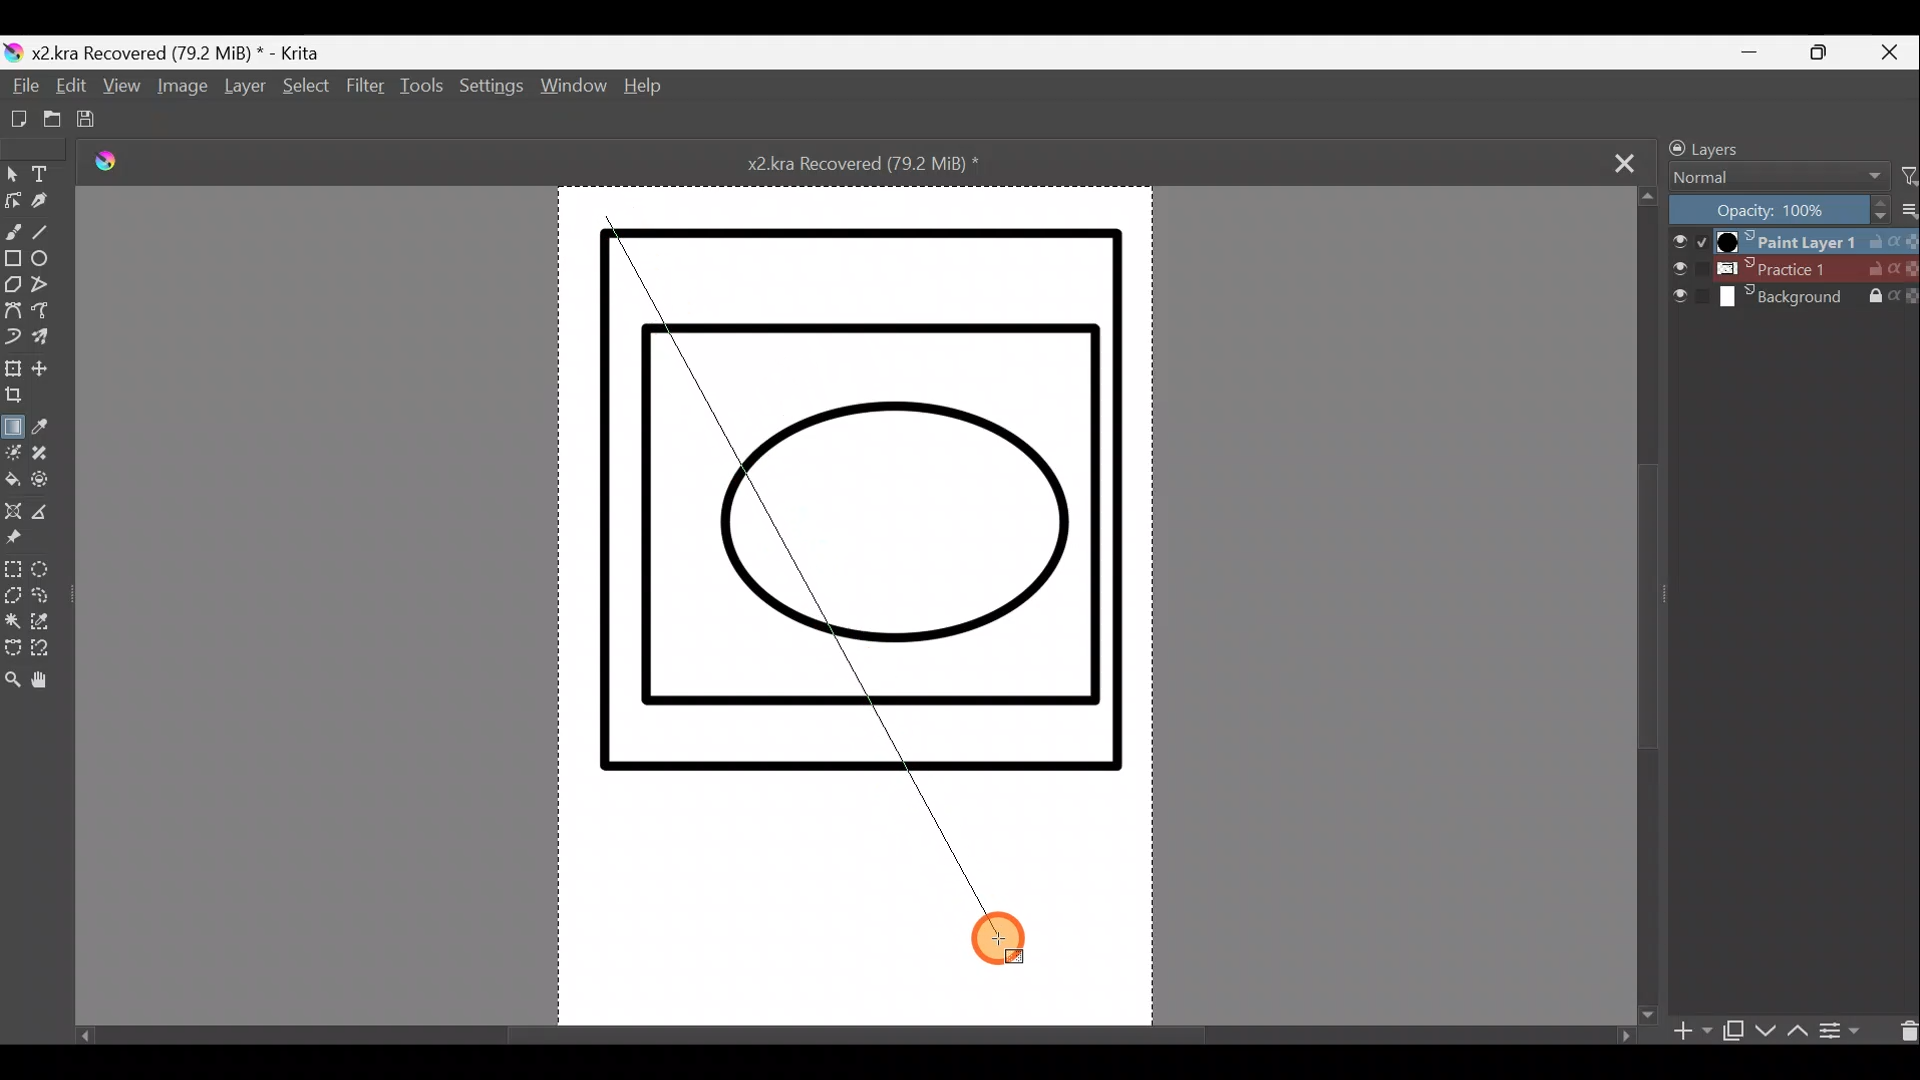  I want to click on Tools, so click(425, 91).